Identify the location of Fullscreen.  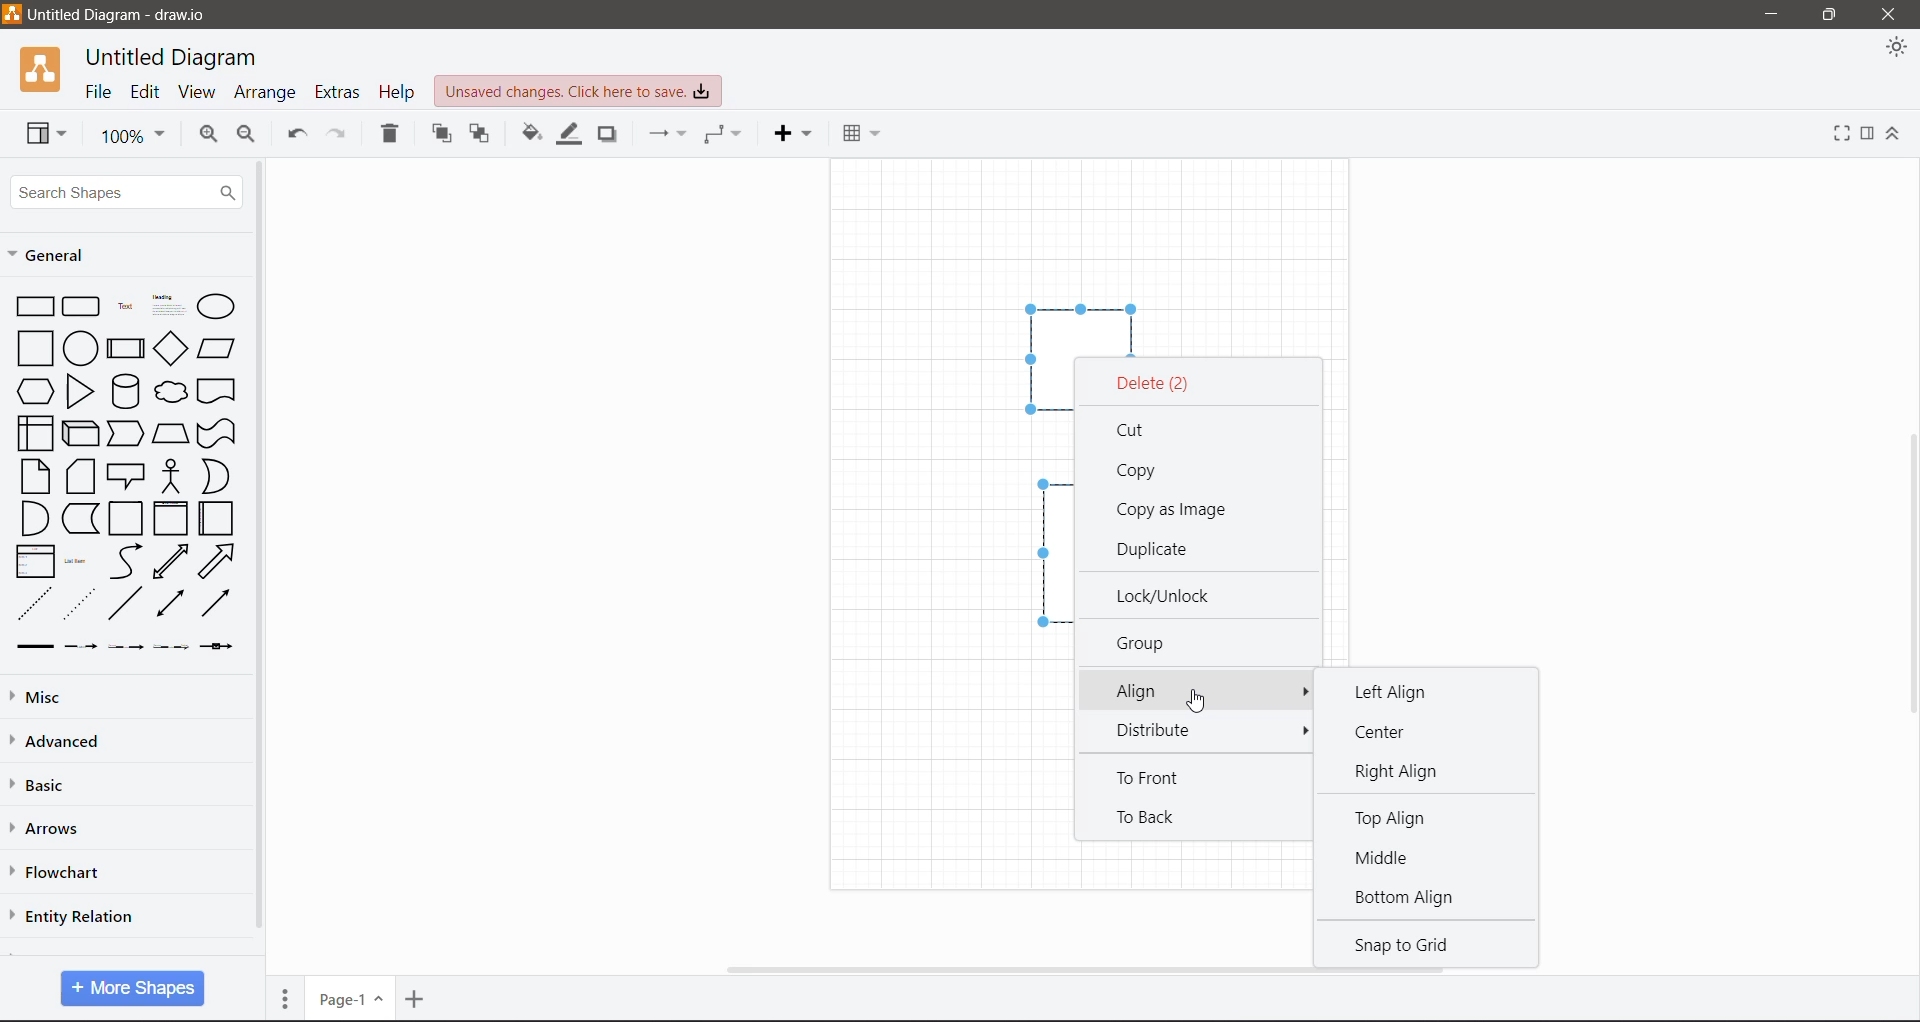
(1841, 133).